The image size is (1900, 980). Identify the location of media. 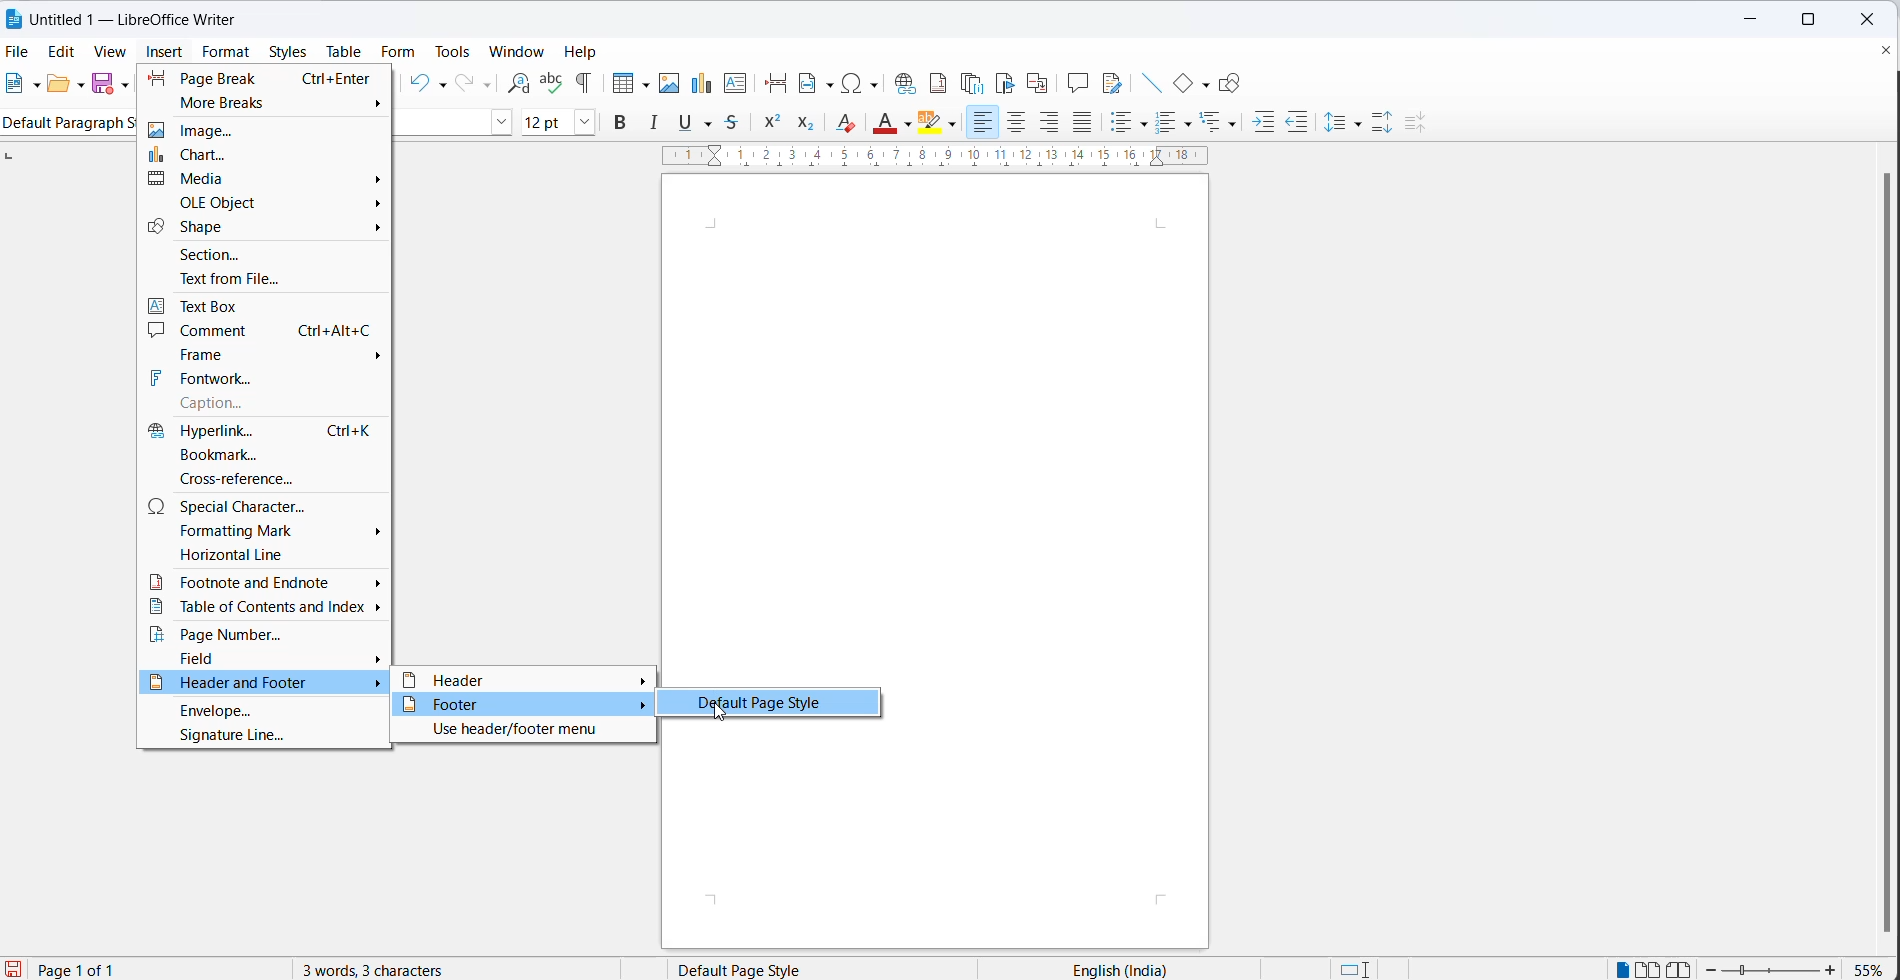
(264, 179).